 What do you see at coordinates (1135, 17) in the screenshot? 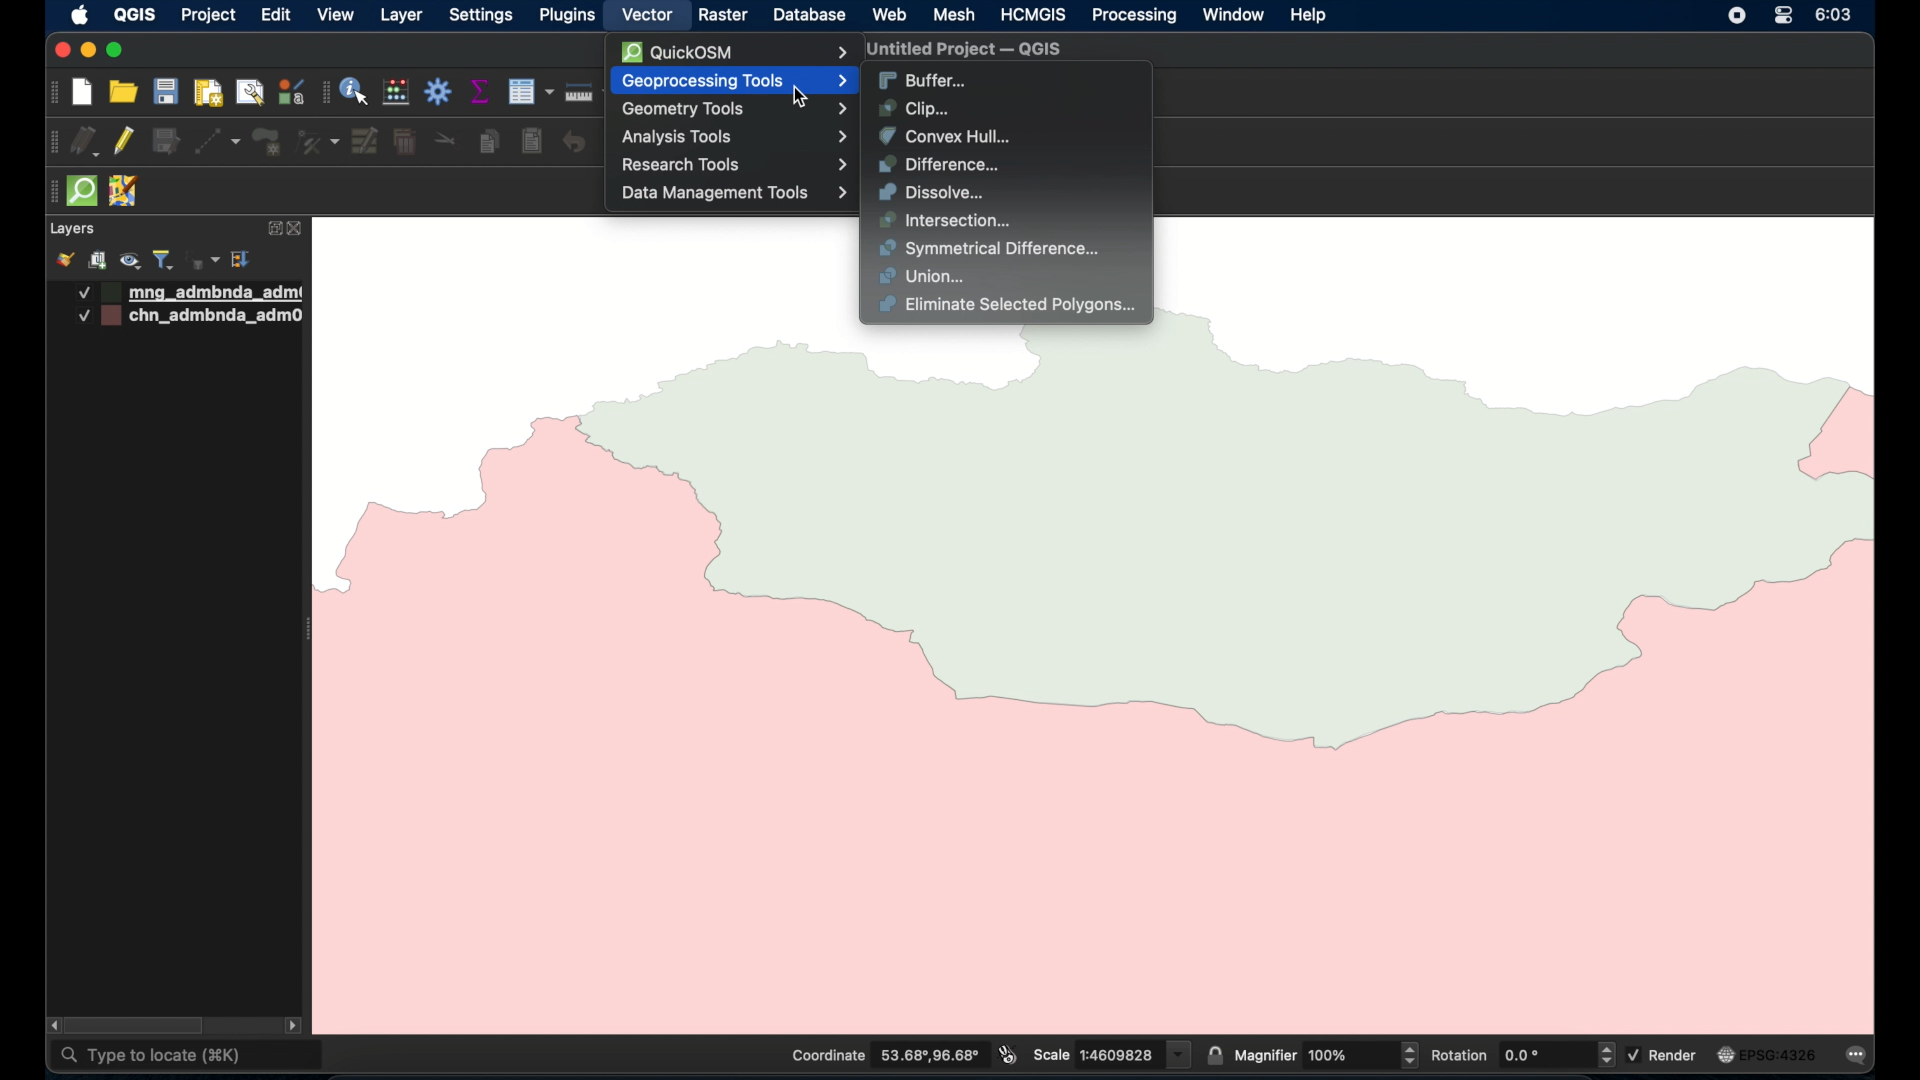
I see `processing` at bounding box center [1135, 17].